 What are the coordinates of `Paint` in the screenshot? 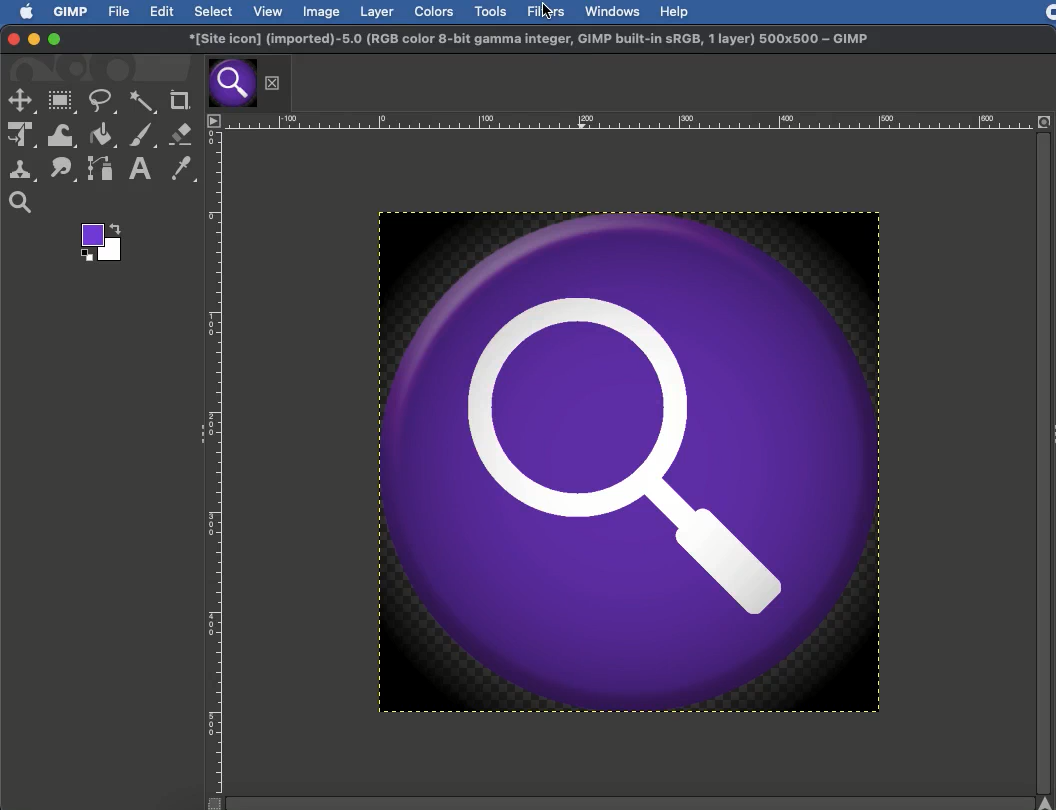 It's located at (144, 135).